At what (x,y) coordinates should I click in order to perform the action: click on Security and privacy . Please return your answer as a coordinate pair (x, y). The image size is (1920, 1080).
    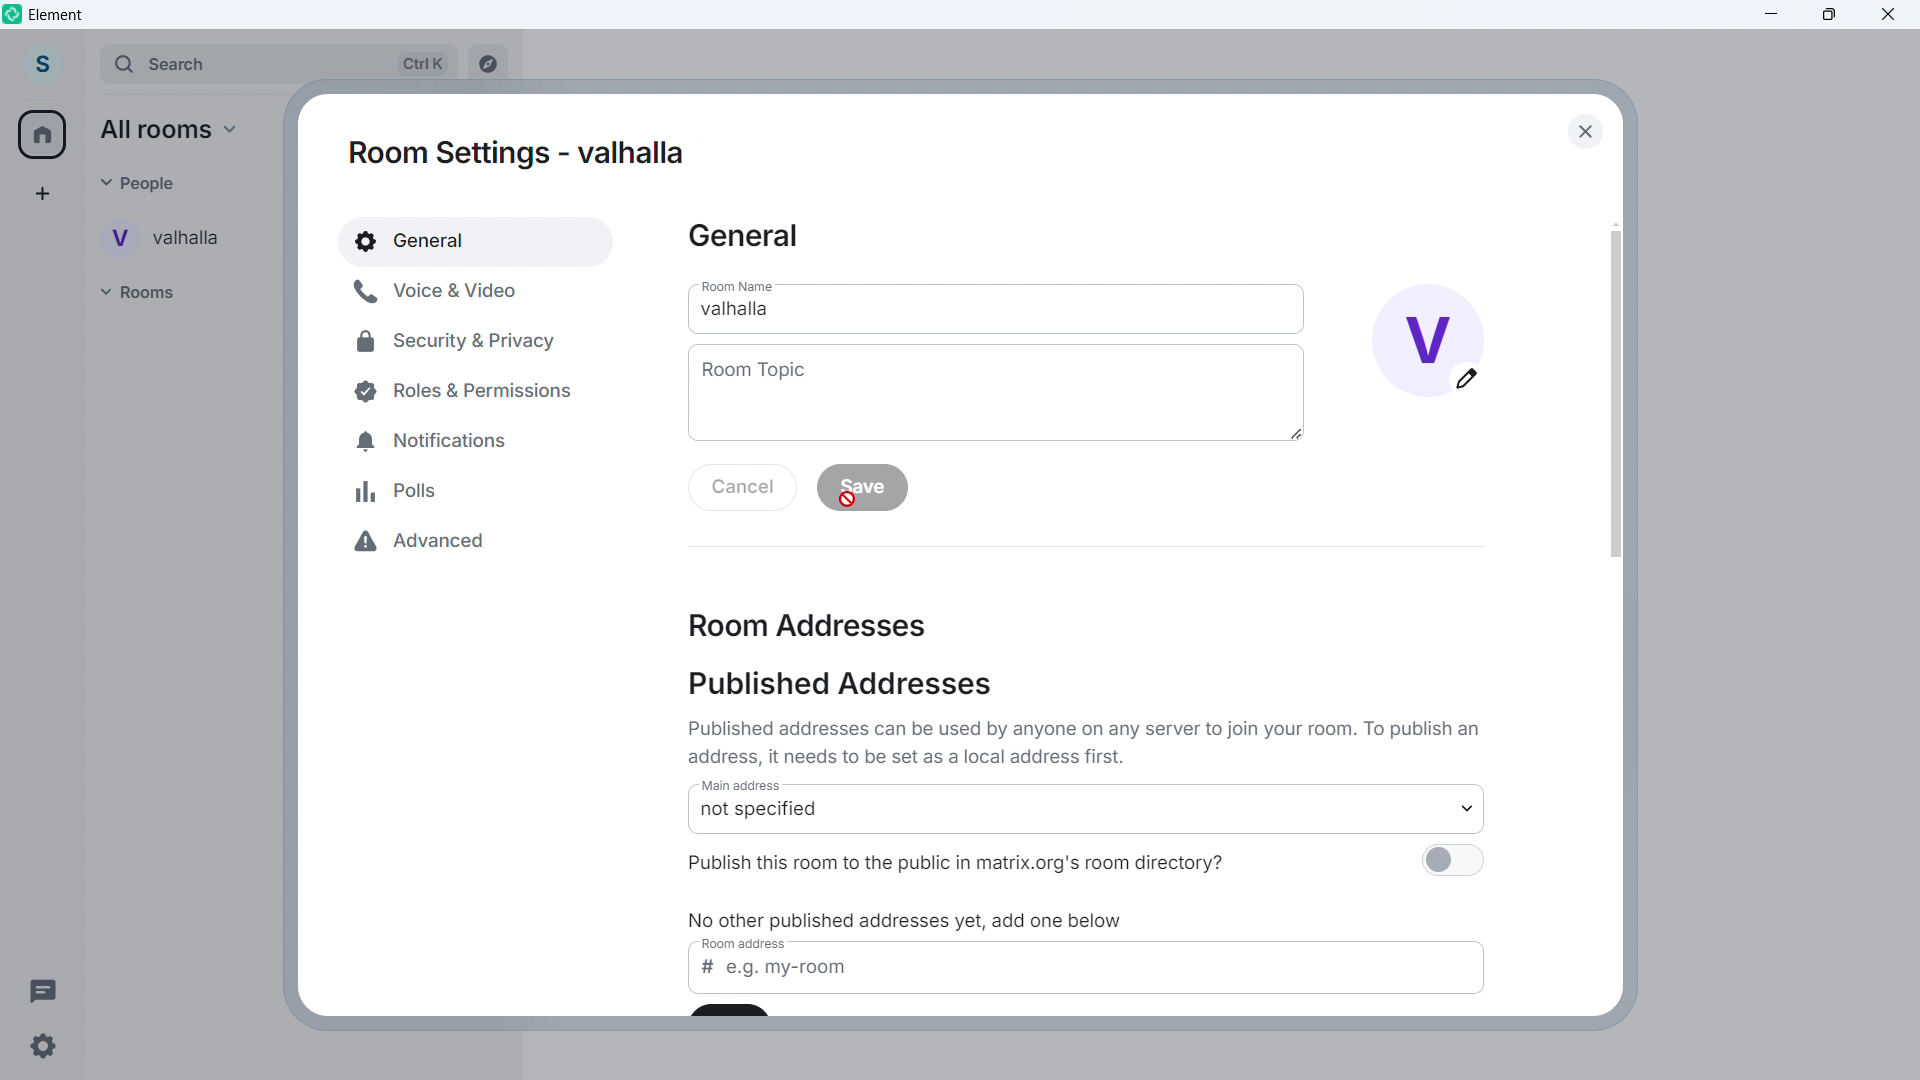
    Looking at the image, I should click on (459, 340).